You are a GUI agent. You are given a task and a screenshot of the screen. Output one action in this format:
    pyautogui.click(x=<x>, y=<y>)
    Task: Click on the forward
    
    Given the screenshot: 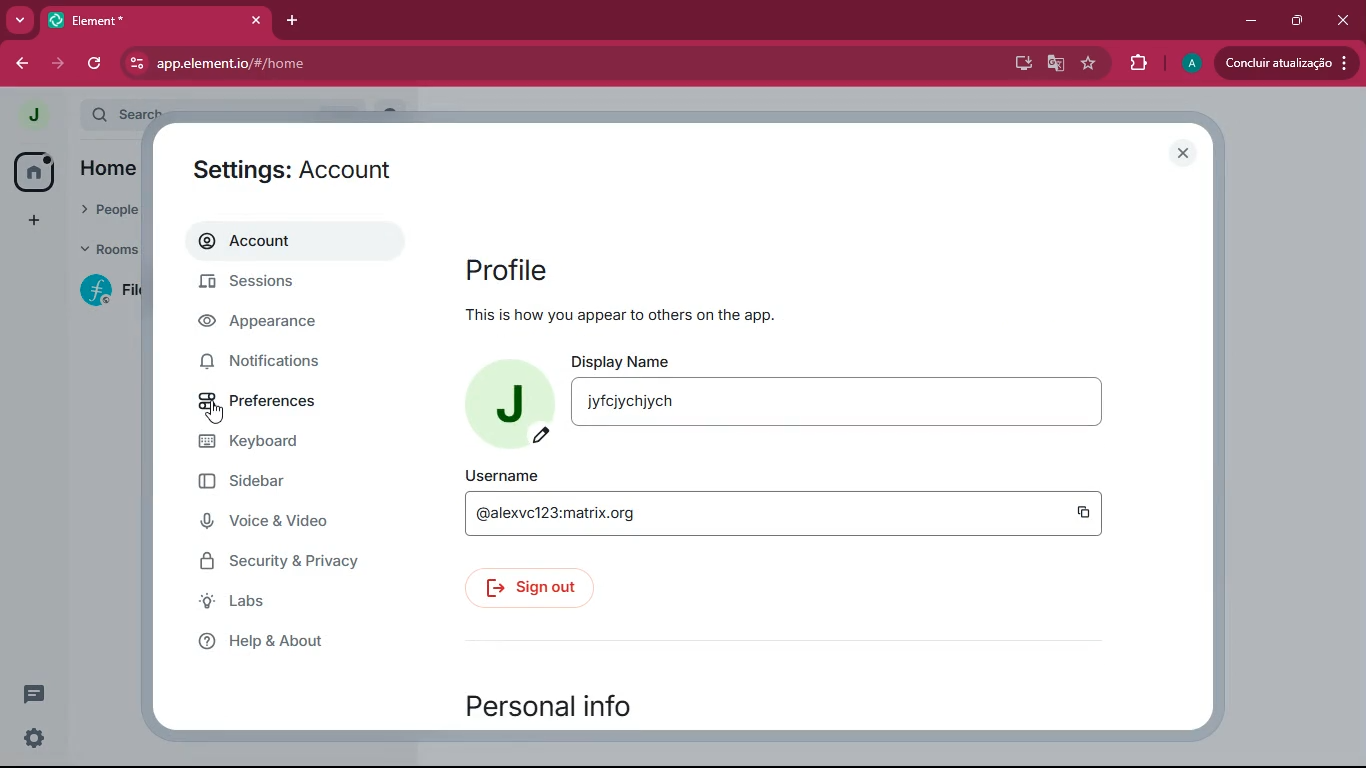 What is the action you would take?
    pyautogui.click(x=58, y=67)
    